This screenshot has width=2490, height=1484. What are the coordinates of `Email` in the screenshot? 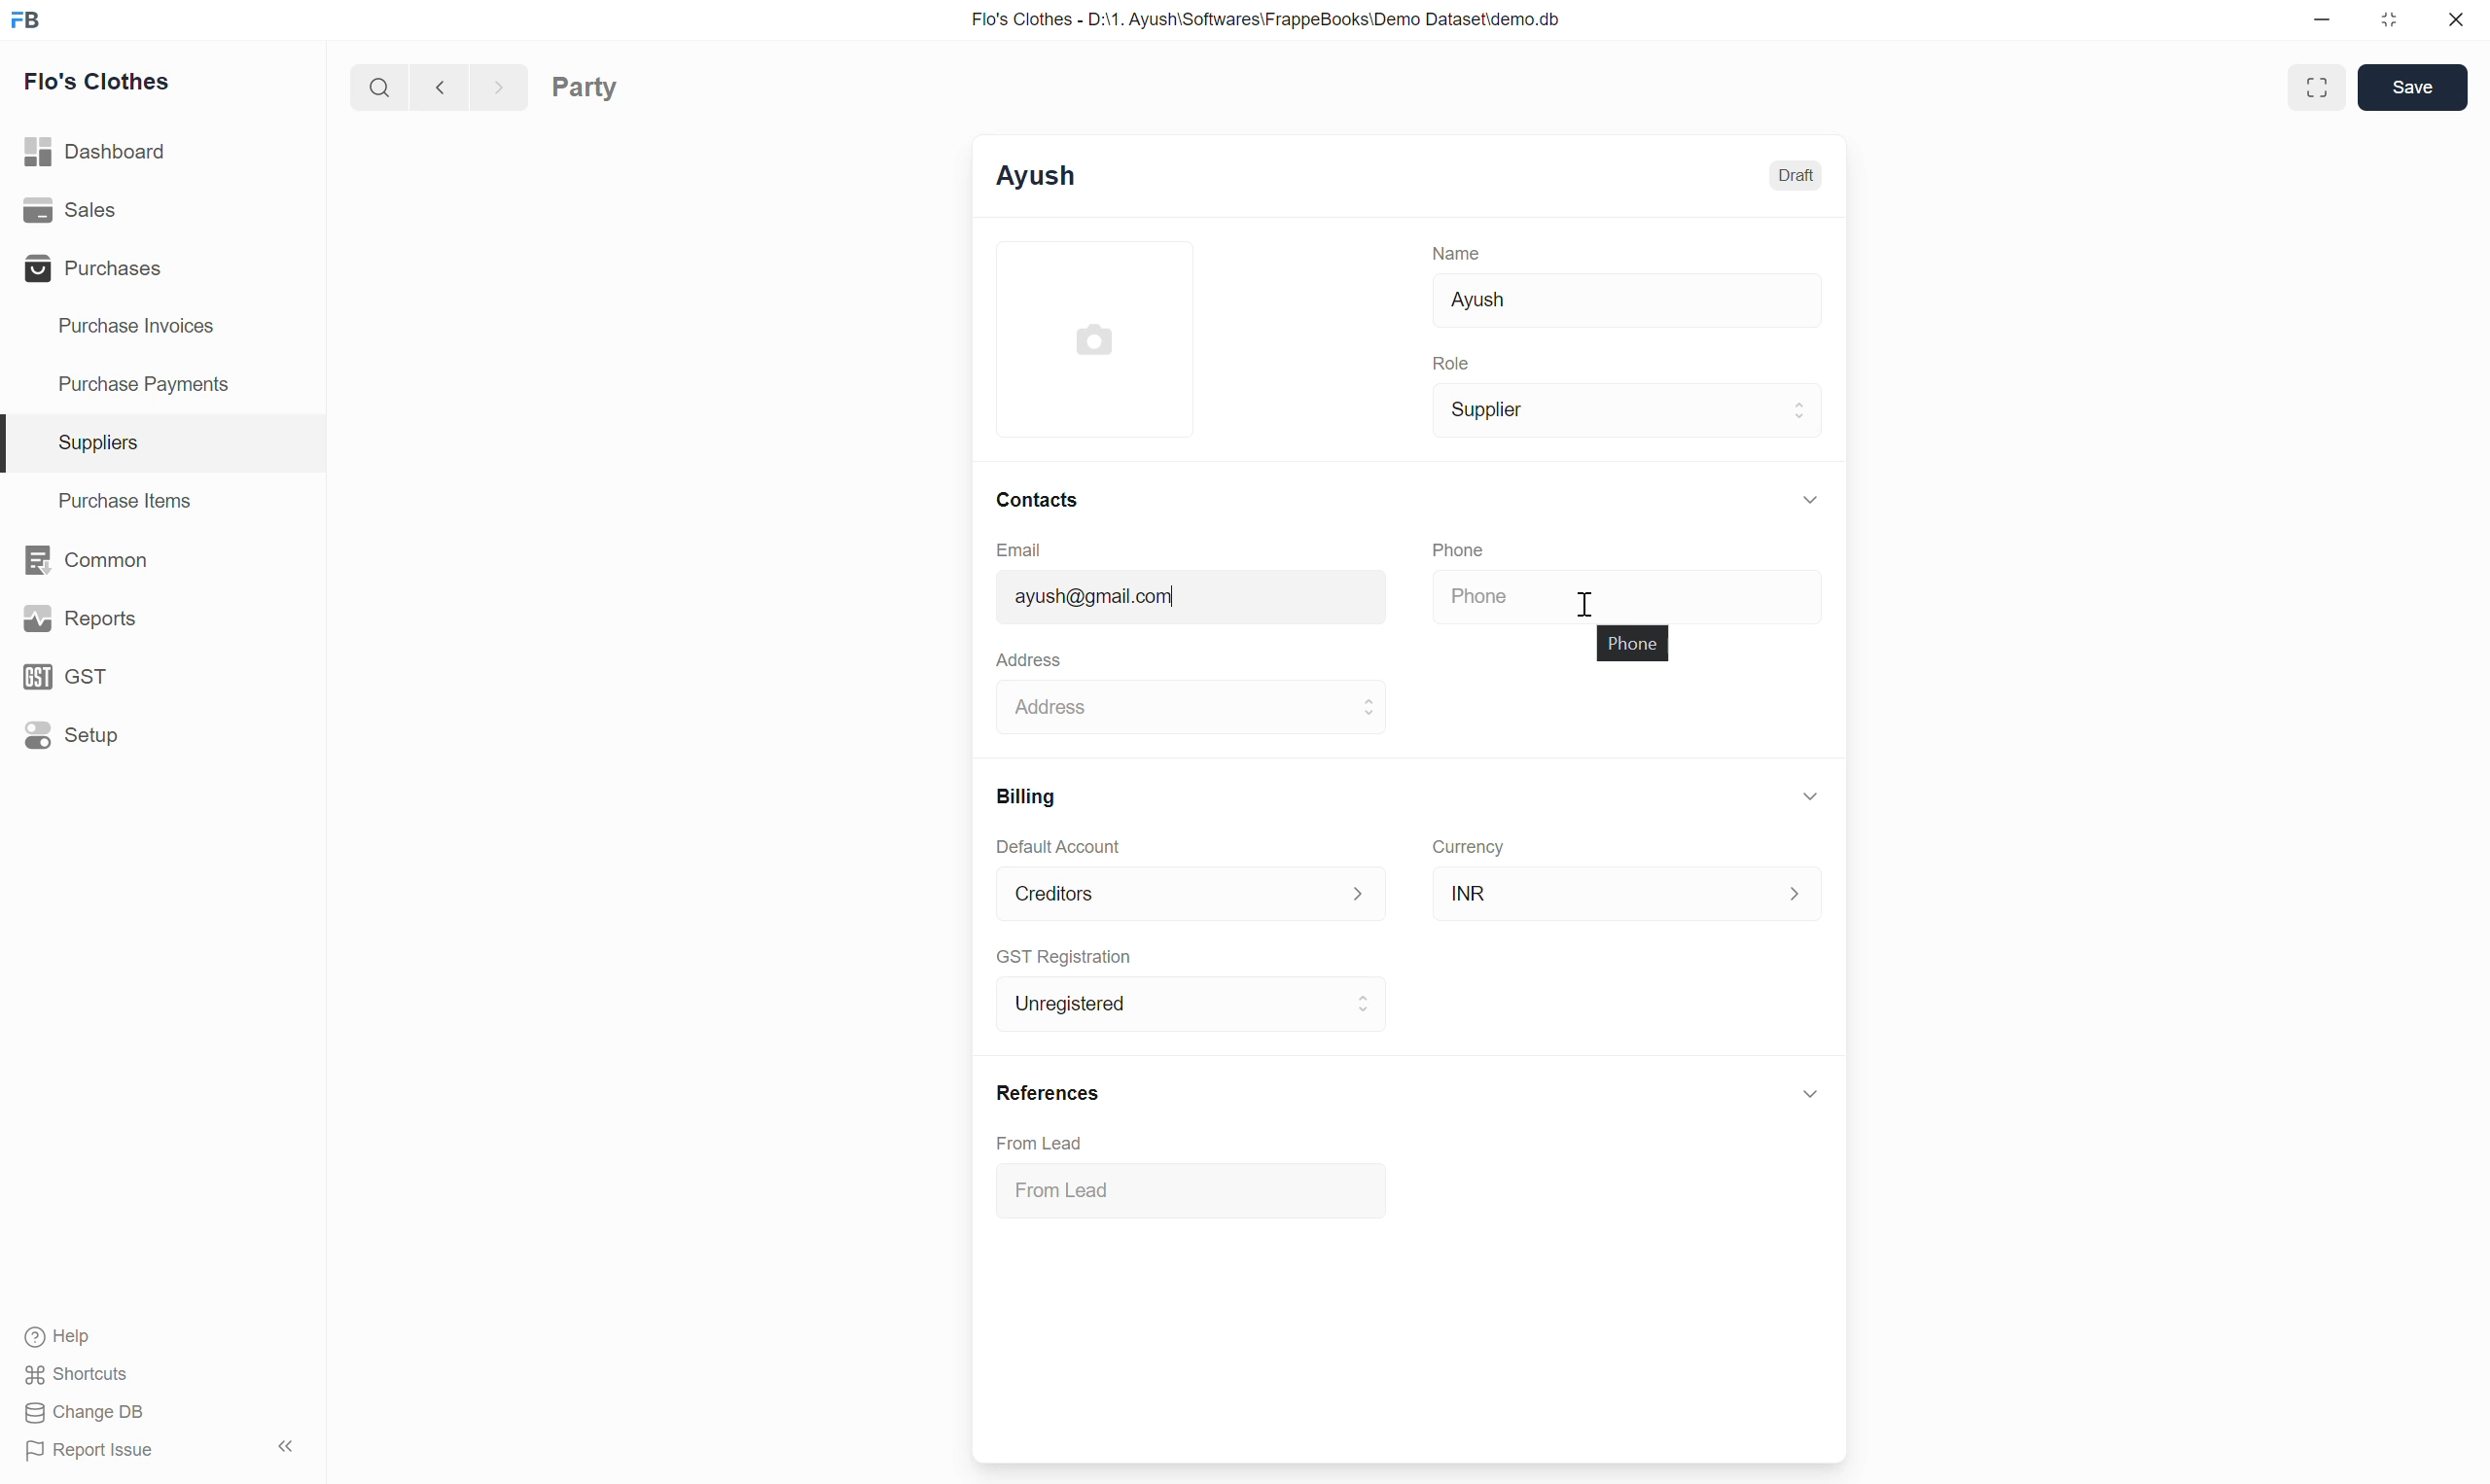 It's located at (1019, 550).